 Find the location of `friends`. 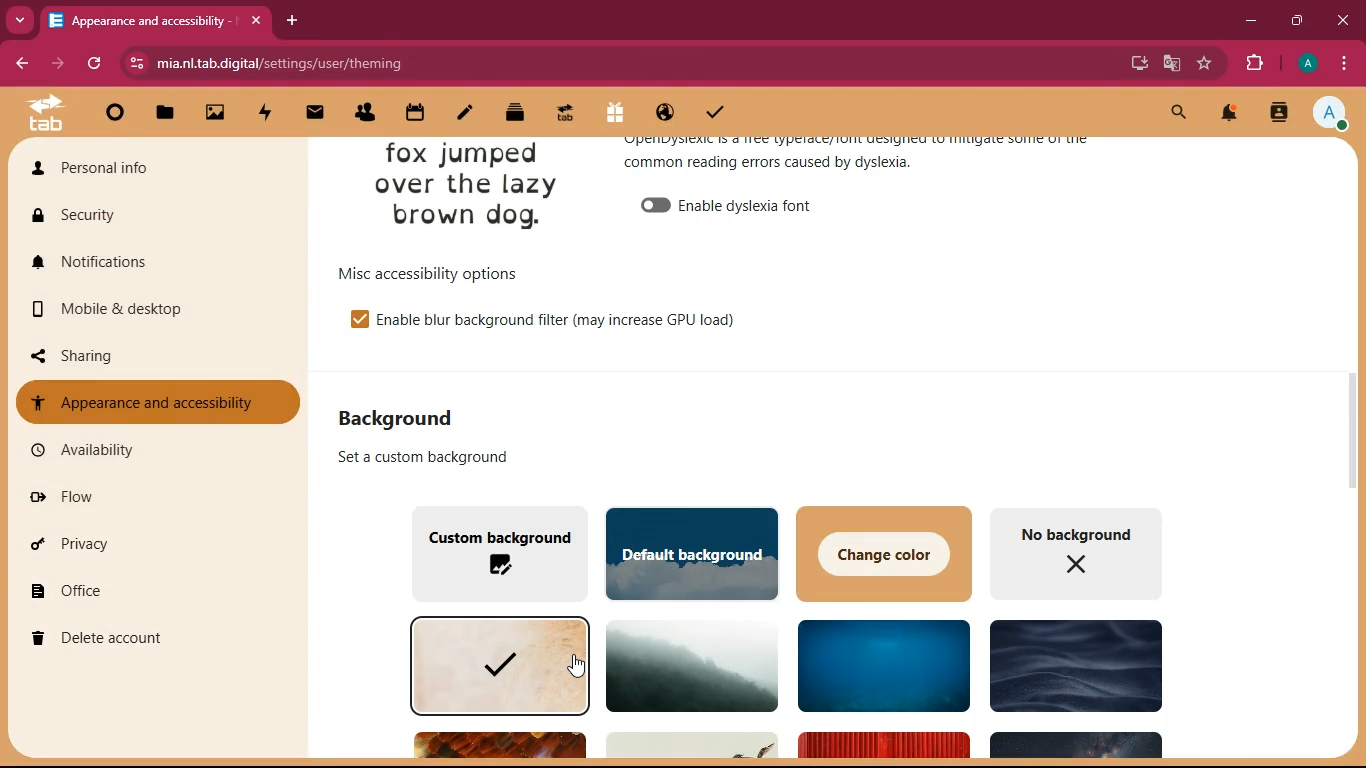

friends is located at coordinates (367, 114).